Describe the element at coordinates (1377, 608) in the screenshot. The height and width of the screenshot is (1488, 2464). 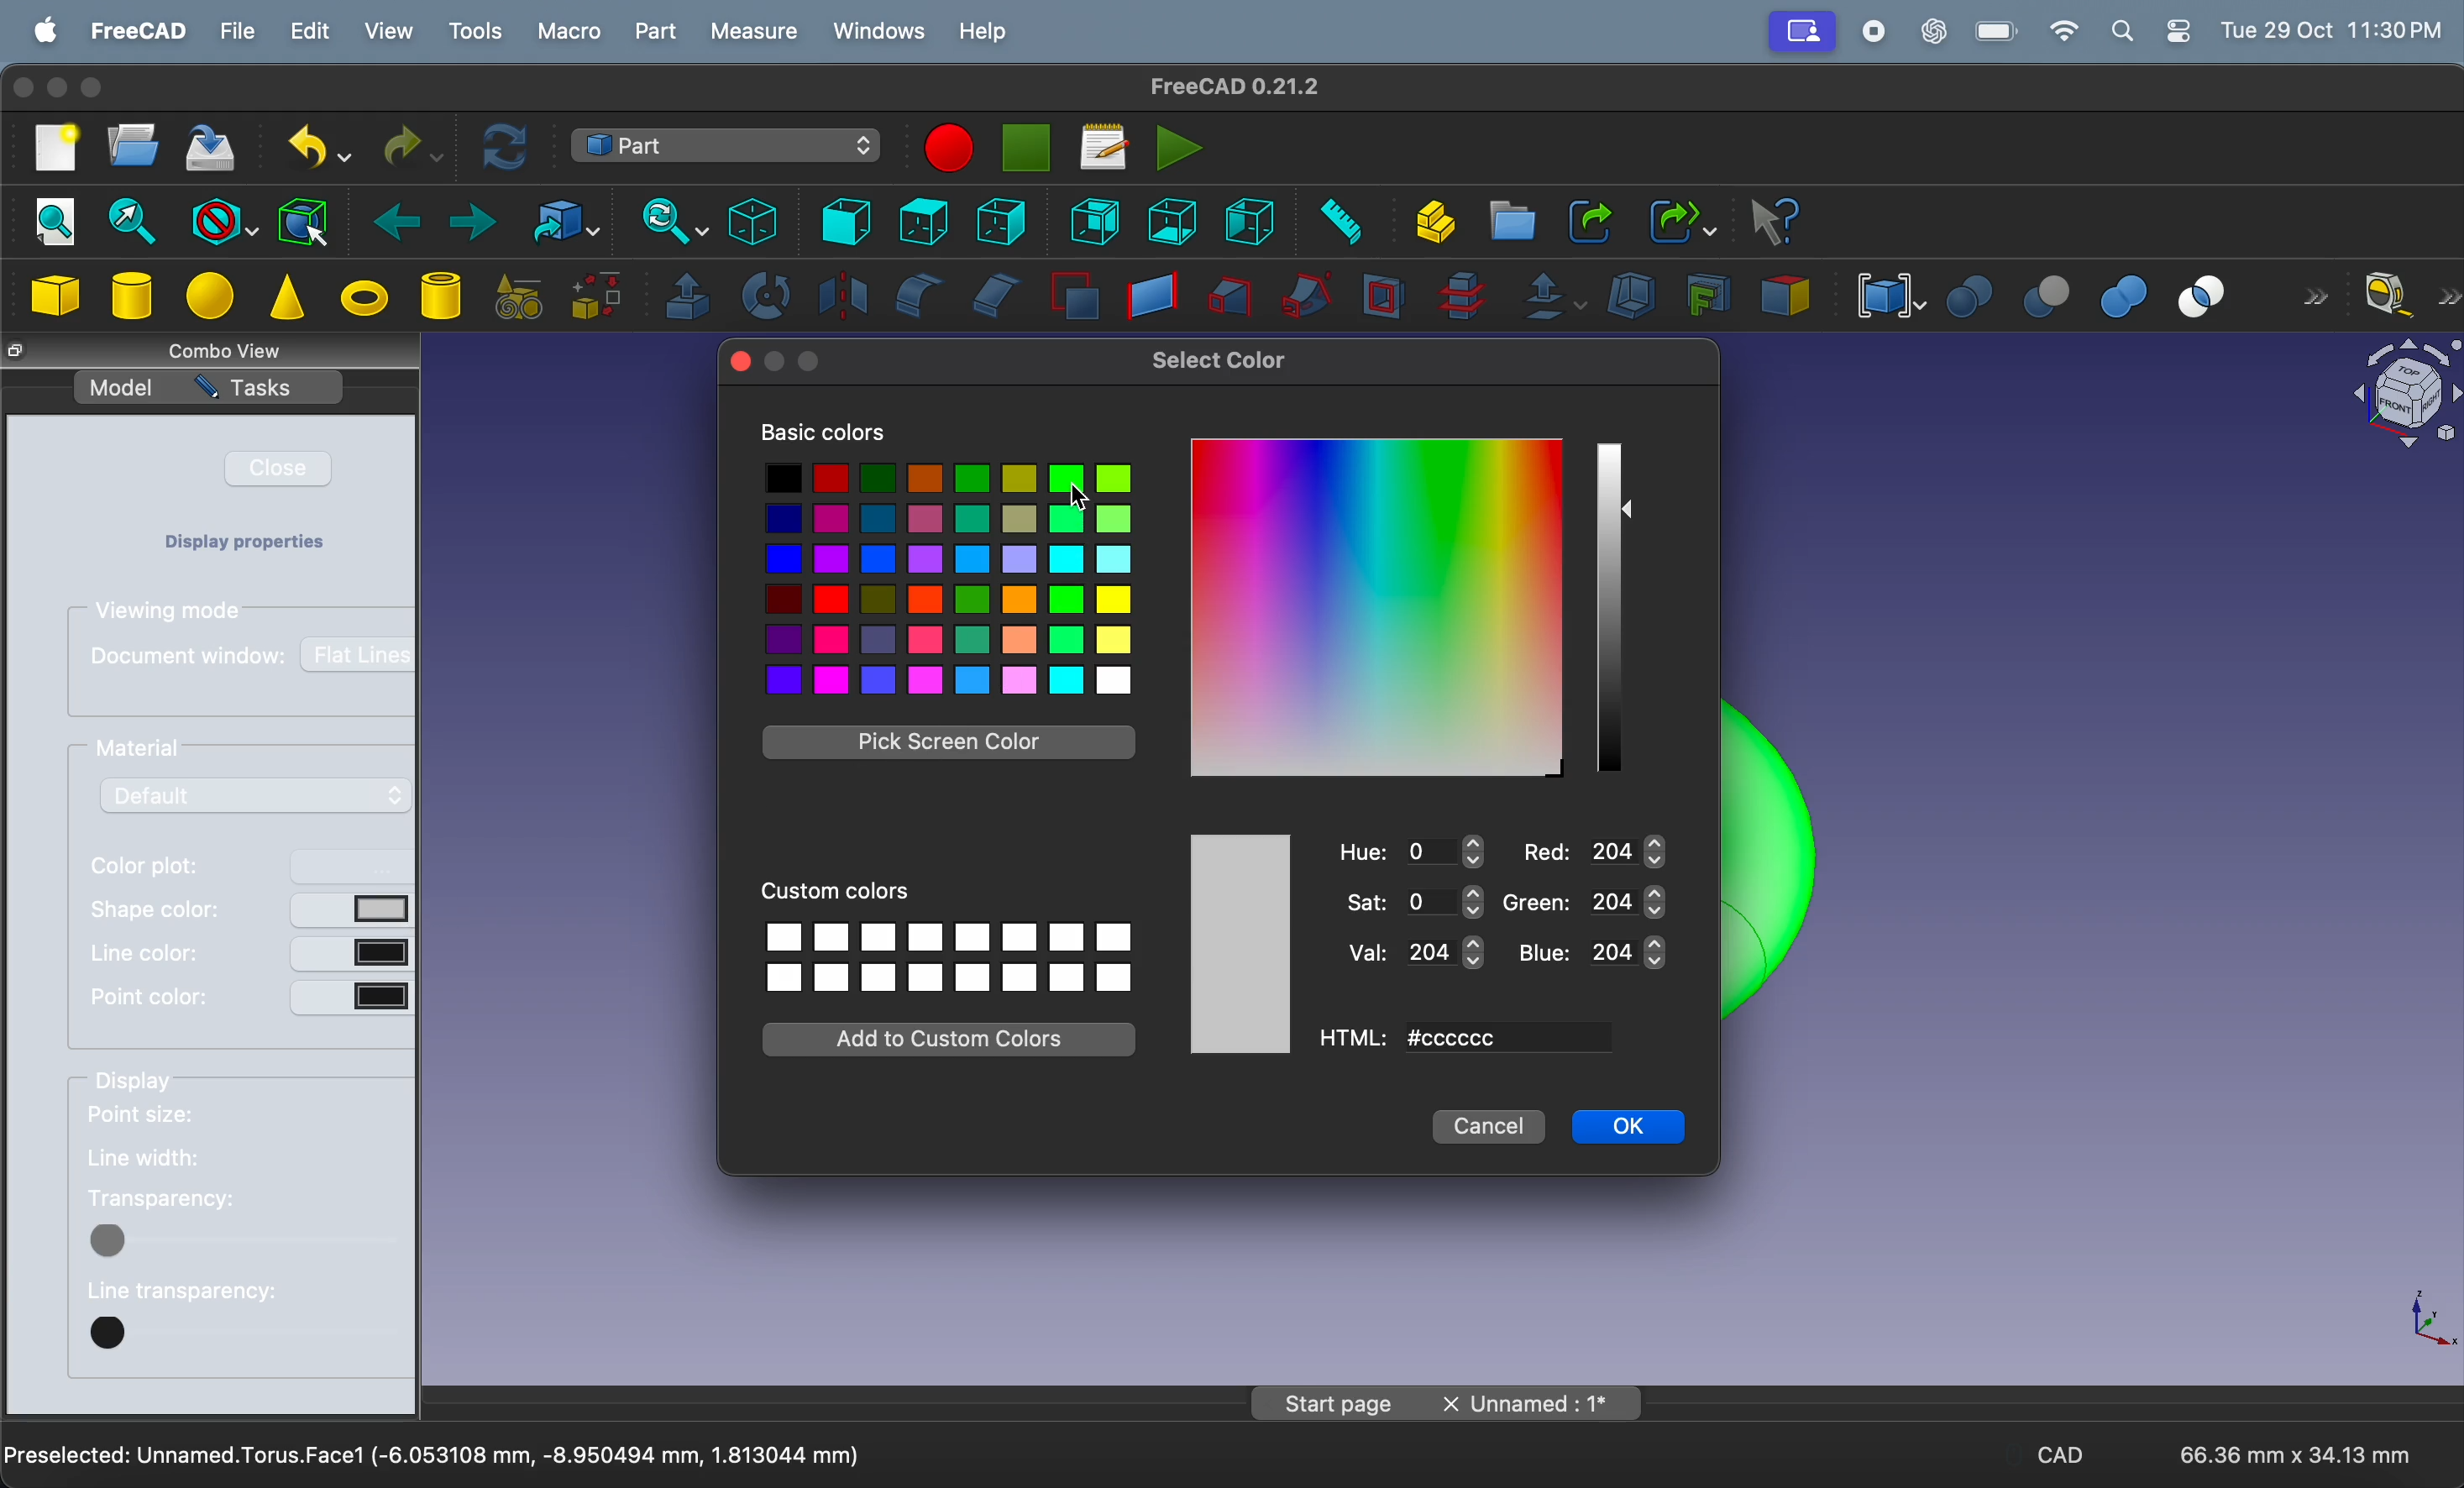
I see `colors` at that location.